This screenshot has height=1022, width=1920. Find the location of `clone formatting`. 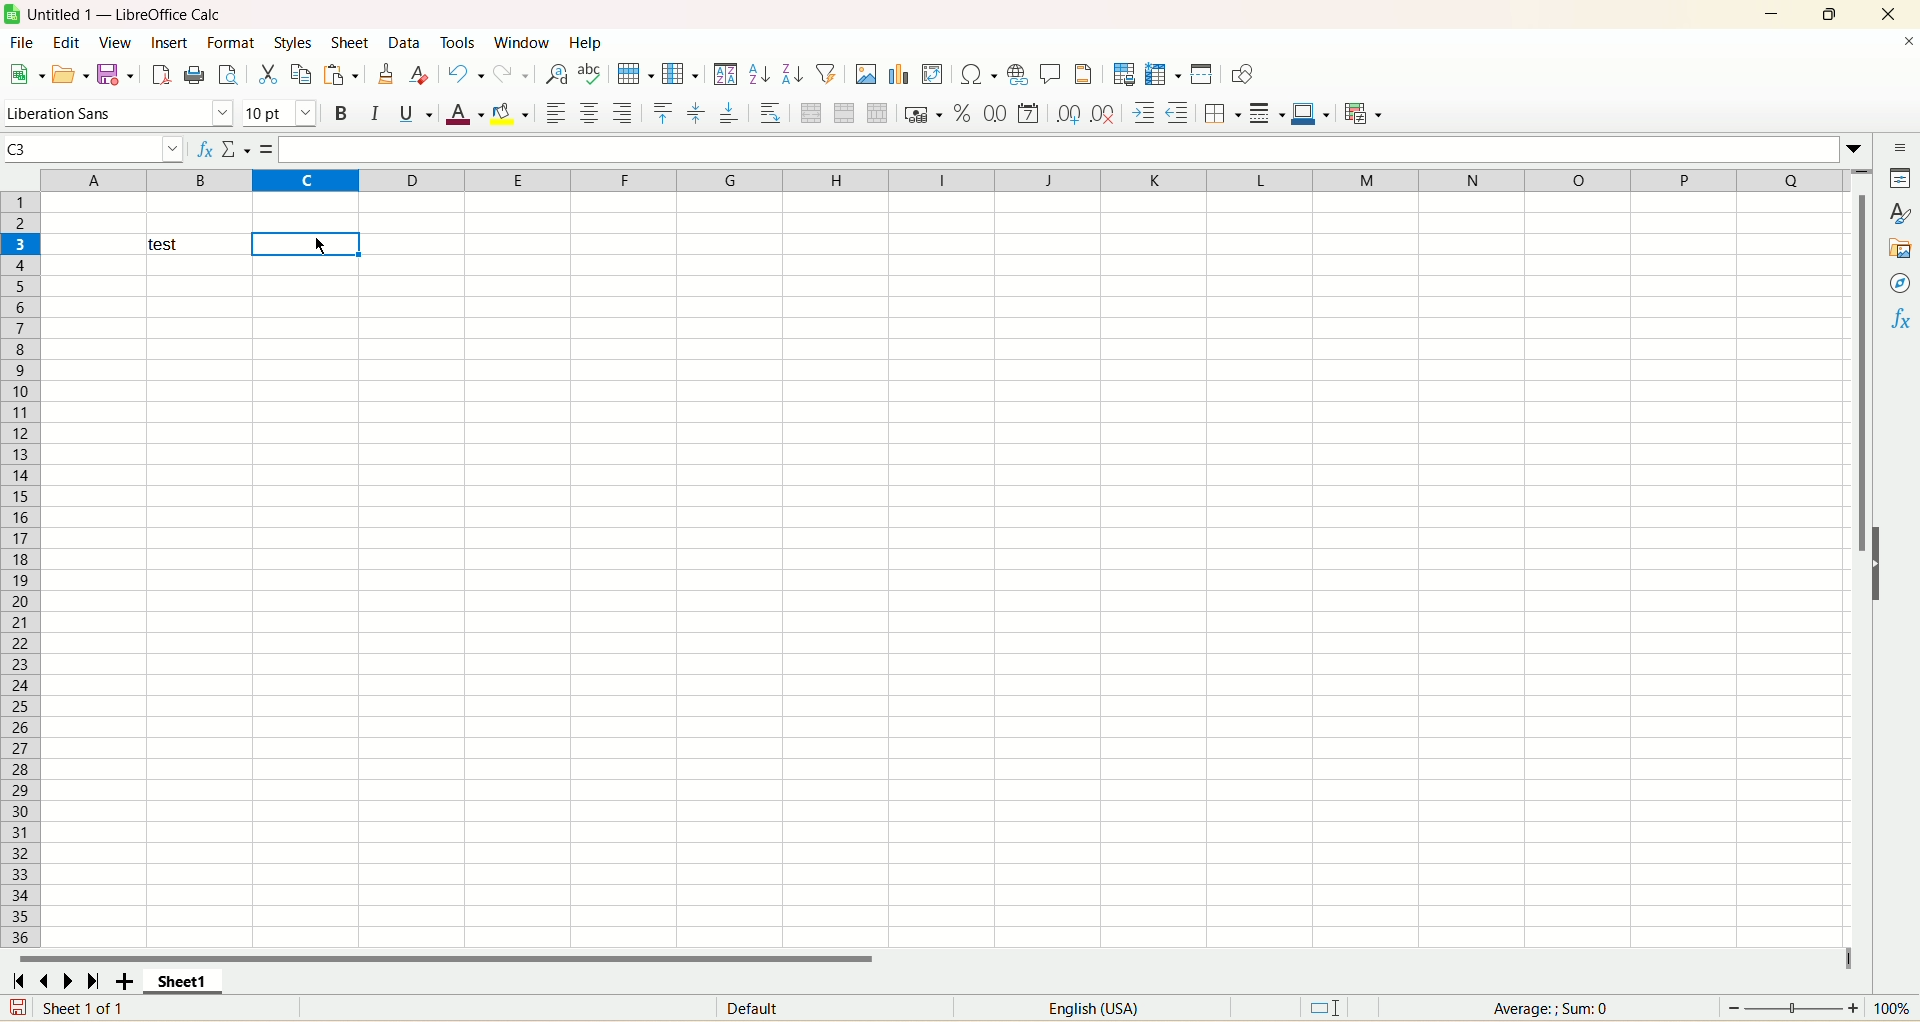

clone formatting is located at coordinates (385, 73).